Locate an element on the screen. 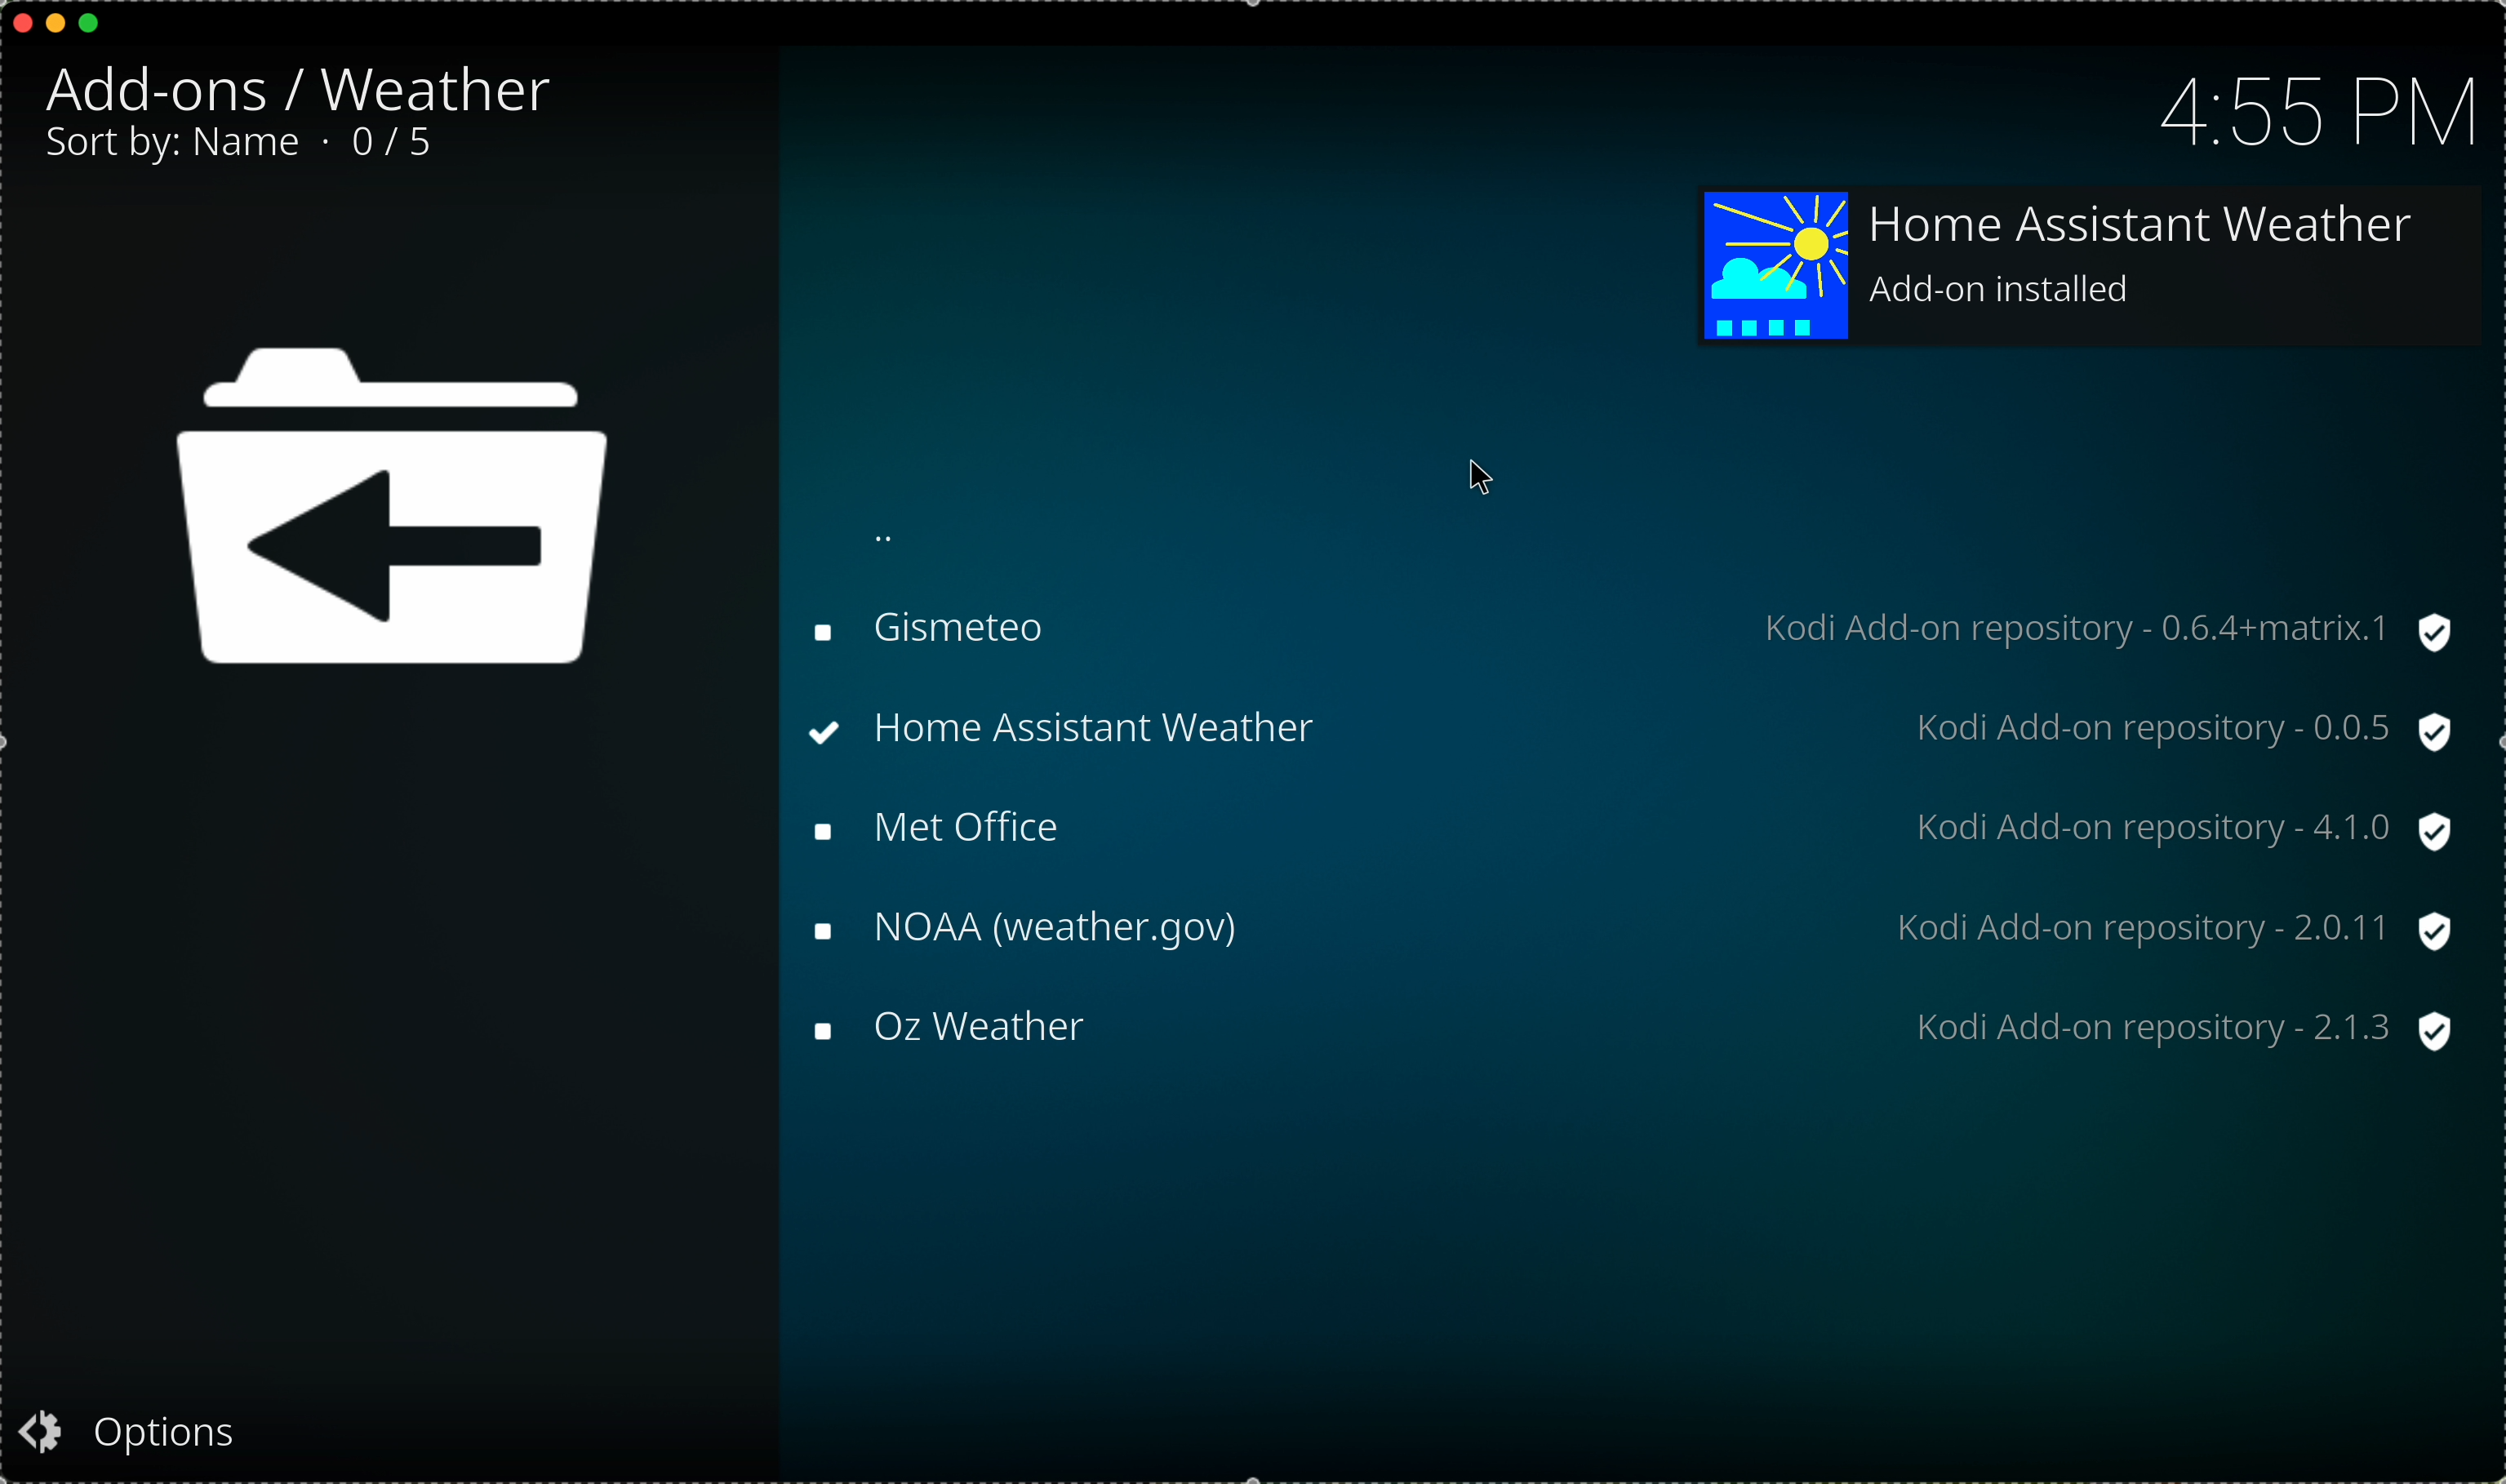  minimize is located at coordinates (58, 23).